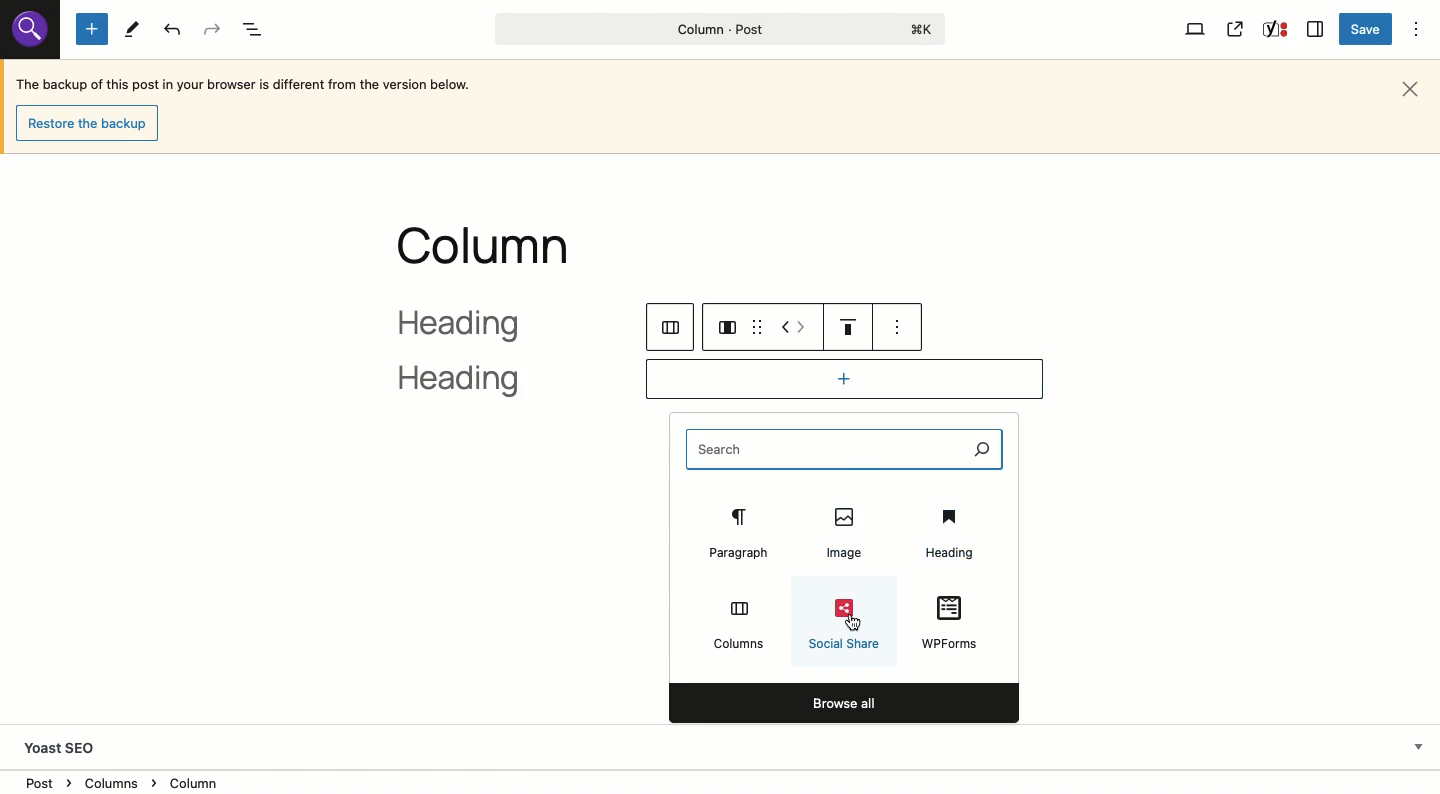 This screenshot has width=1440, height=794. Describe the element at coordinates (799, 325) in the screenshot. I see `Move left right` at that location.